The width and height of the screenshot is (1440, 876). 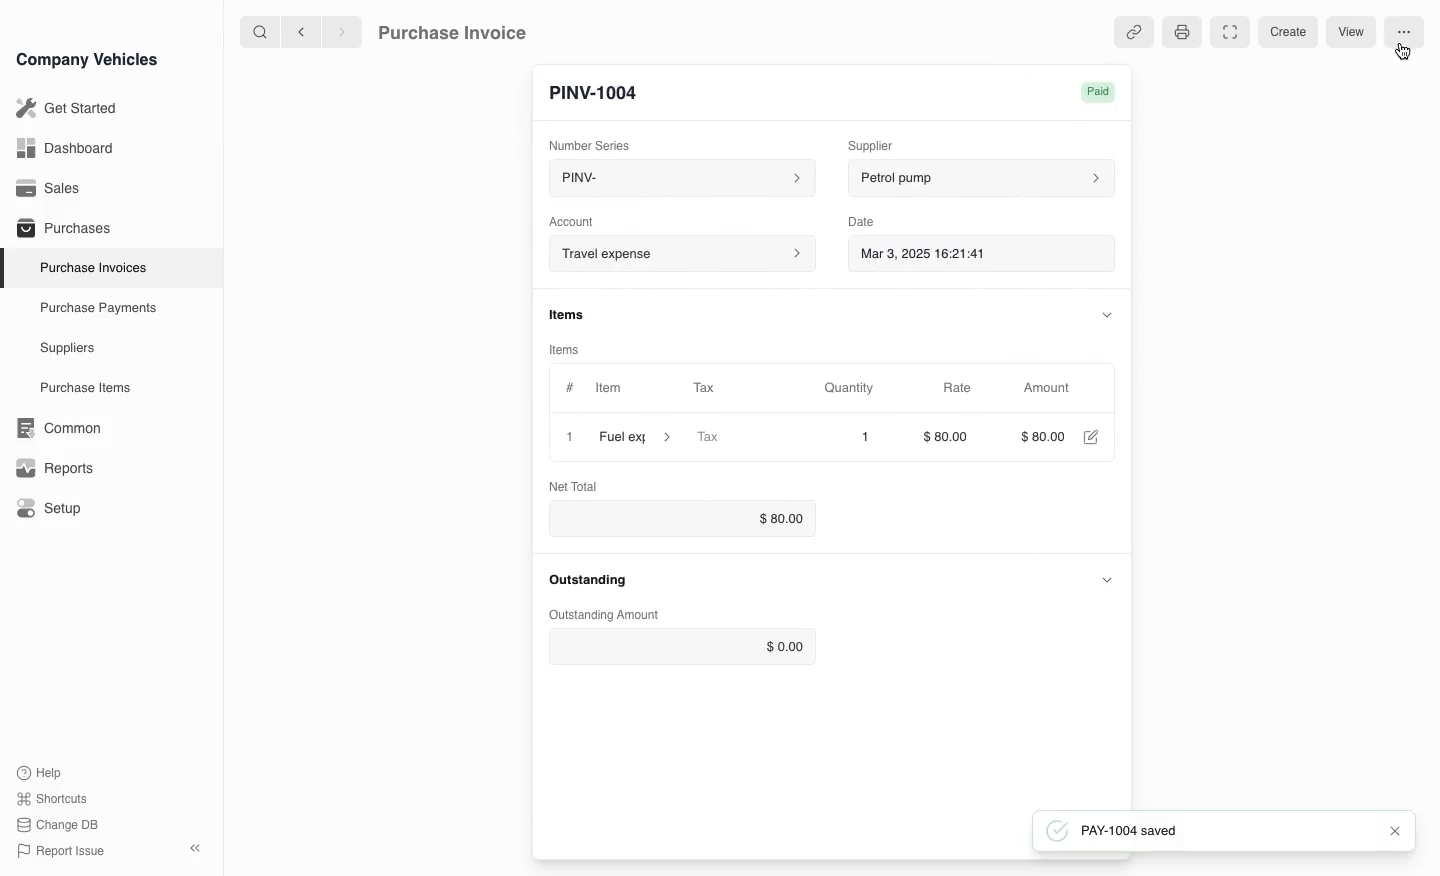 What do you see at coordinates (87, 59) in the screenshot?
I see `Company Vehicles` at bounding box center [87, 59].